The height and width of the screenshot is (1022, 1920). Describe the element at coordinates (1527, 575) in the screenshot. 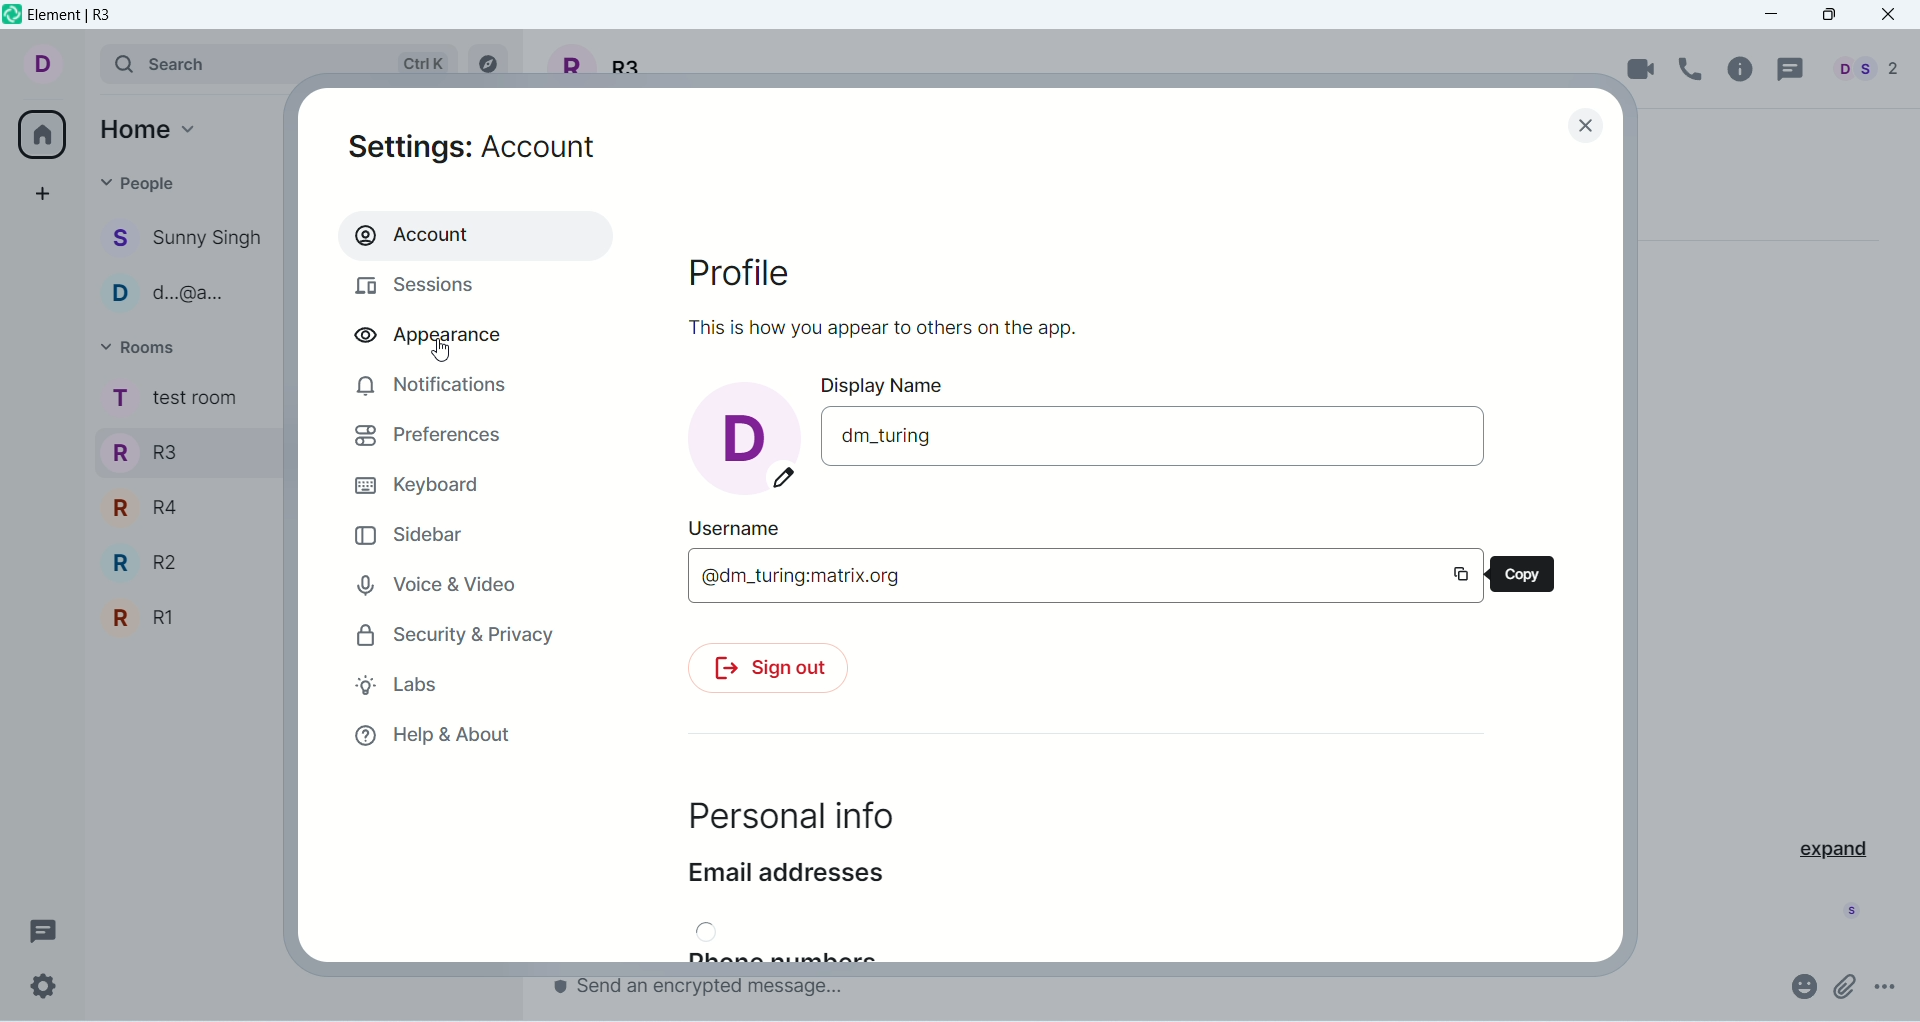

I see `copy` at that location.